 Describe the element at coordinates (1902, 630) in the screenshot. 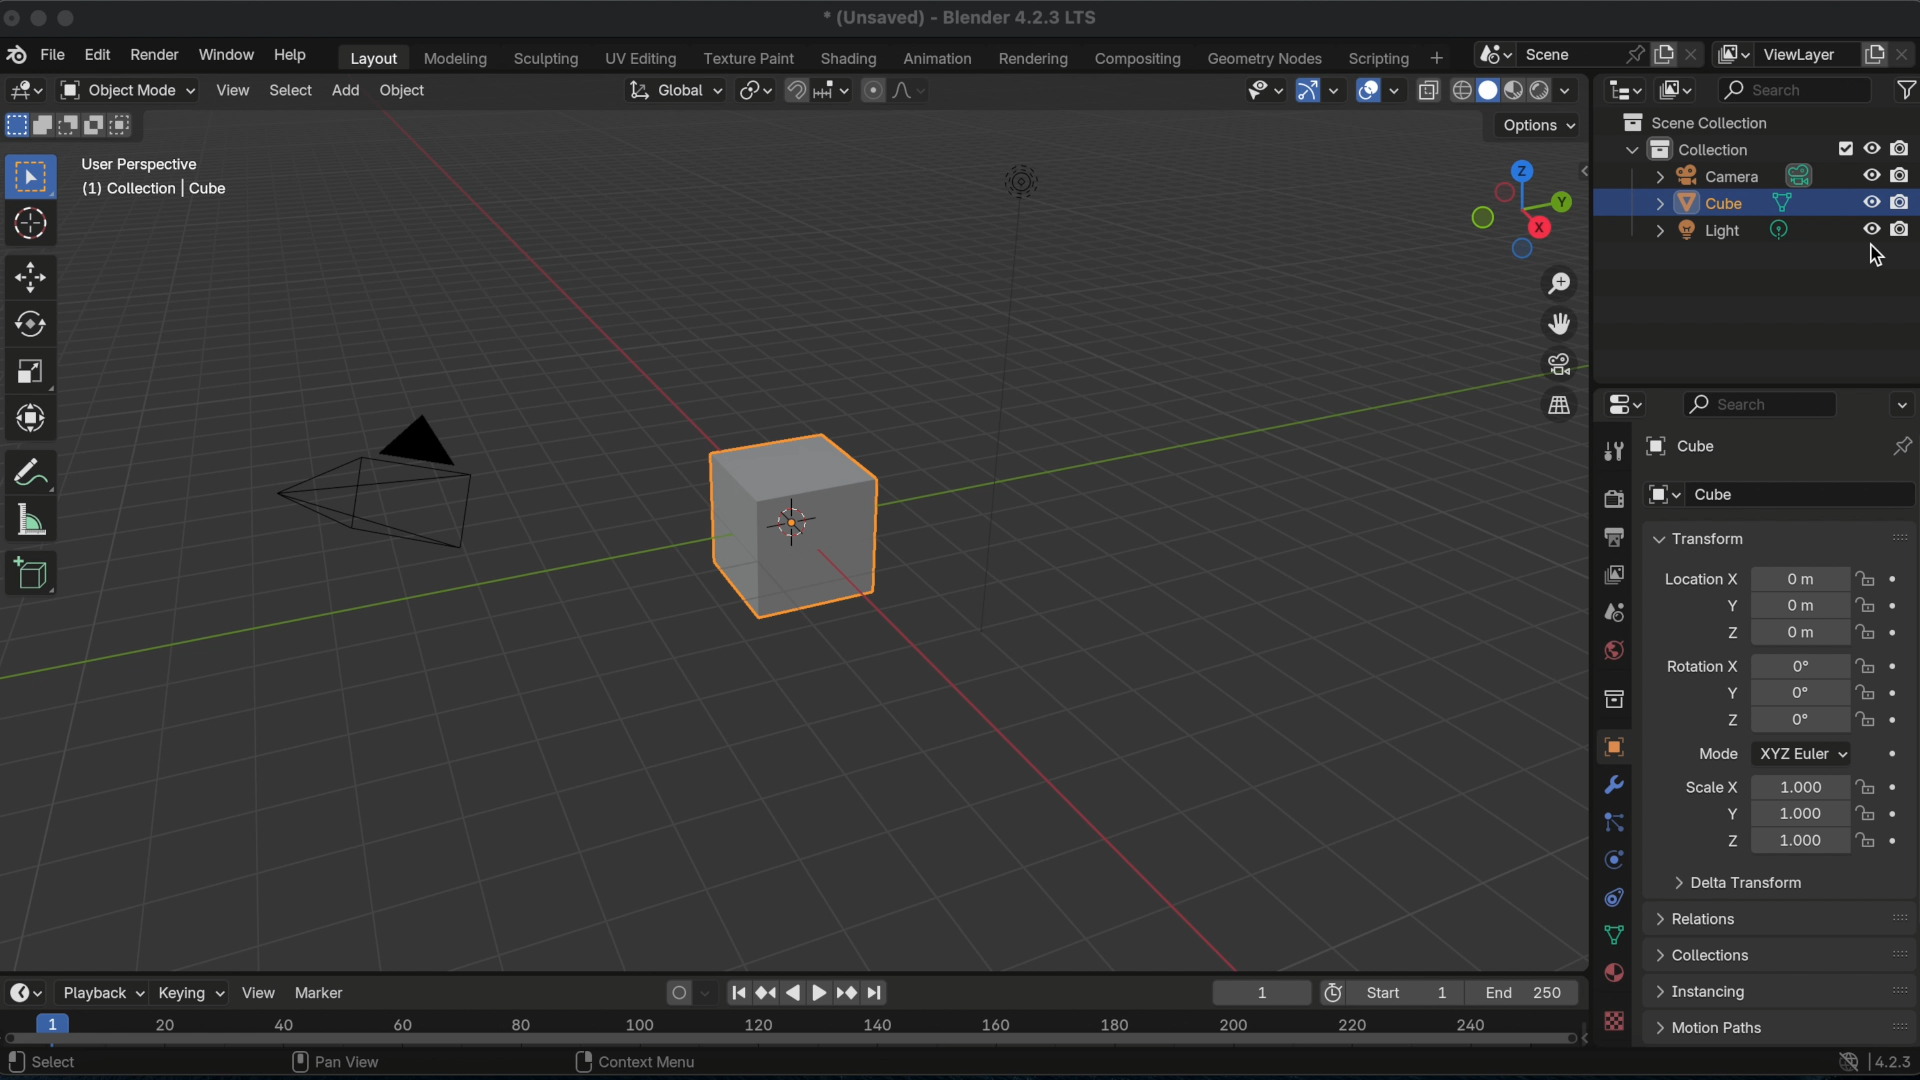

I see `animate property` at that location.